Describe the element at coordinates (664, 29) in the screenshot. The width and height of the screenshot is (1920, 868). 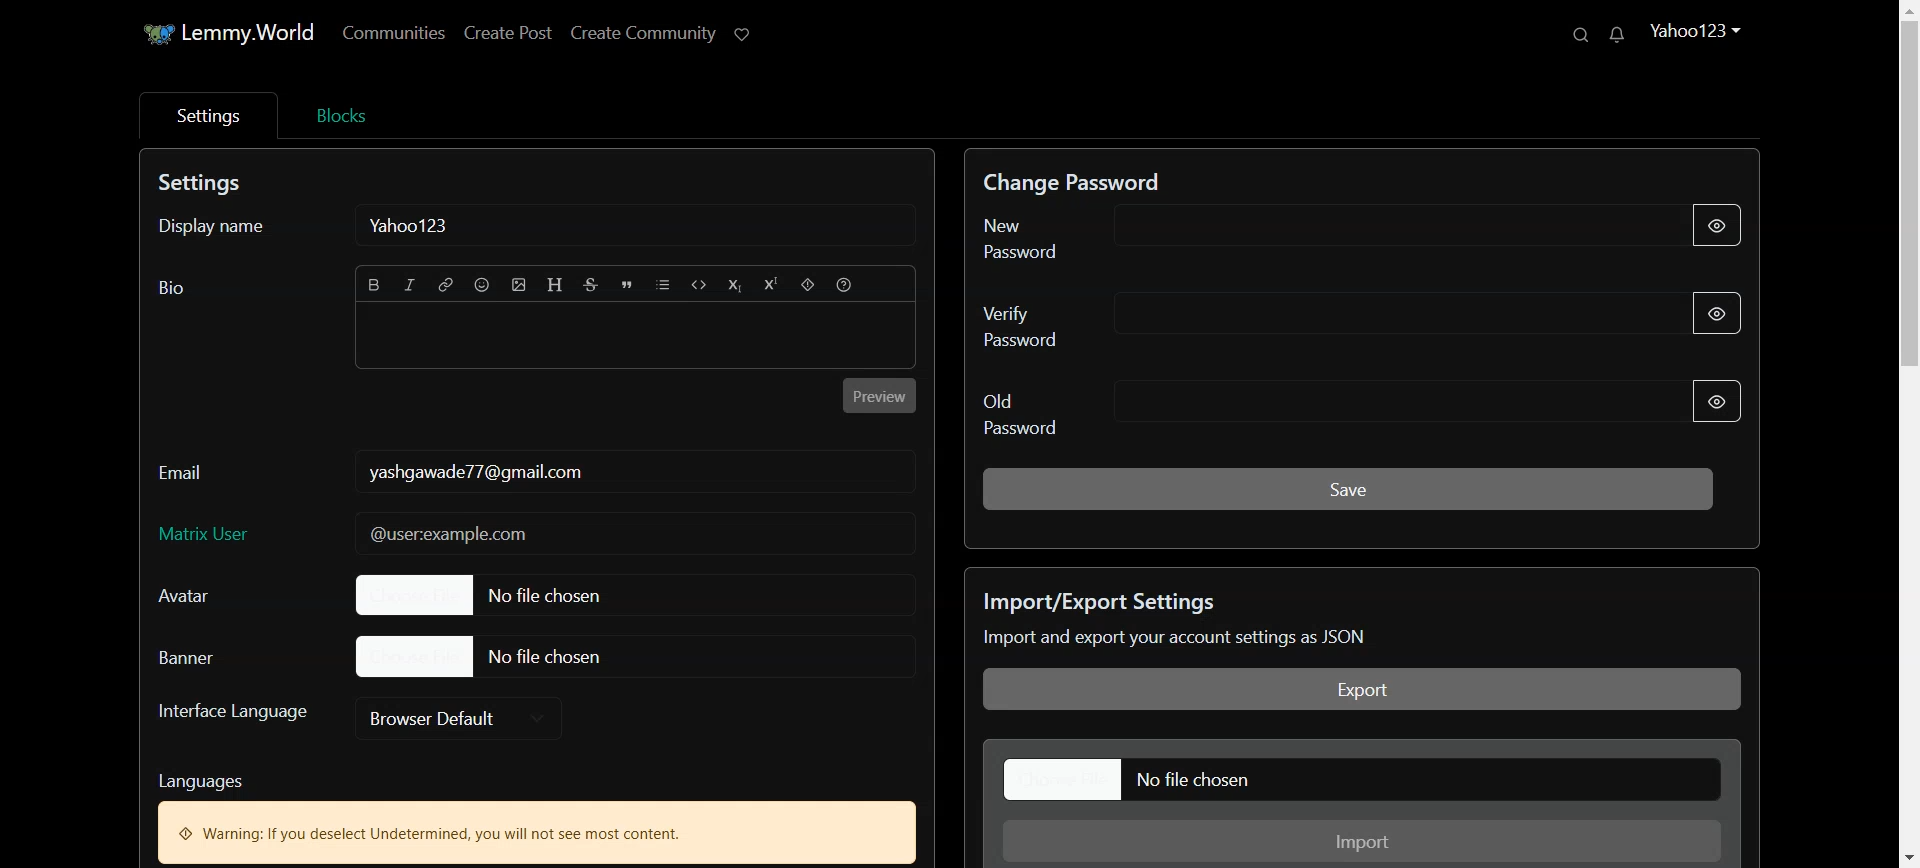
I see `Create Community ©` at that location.